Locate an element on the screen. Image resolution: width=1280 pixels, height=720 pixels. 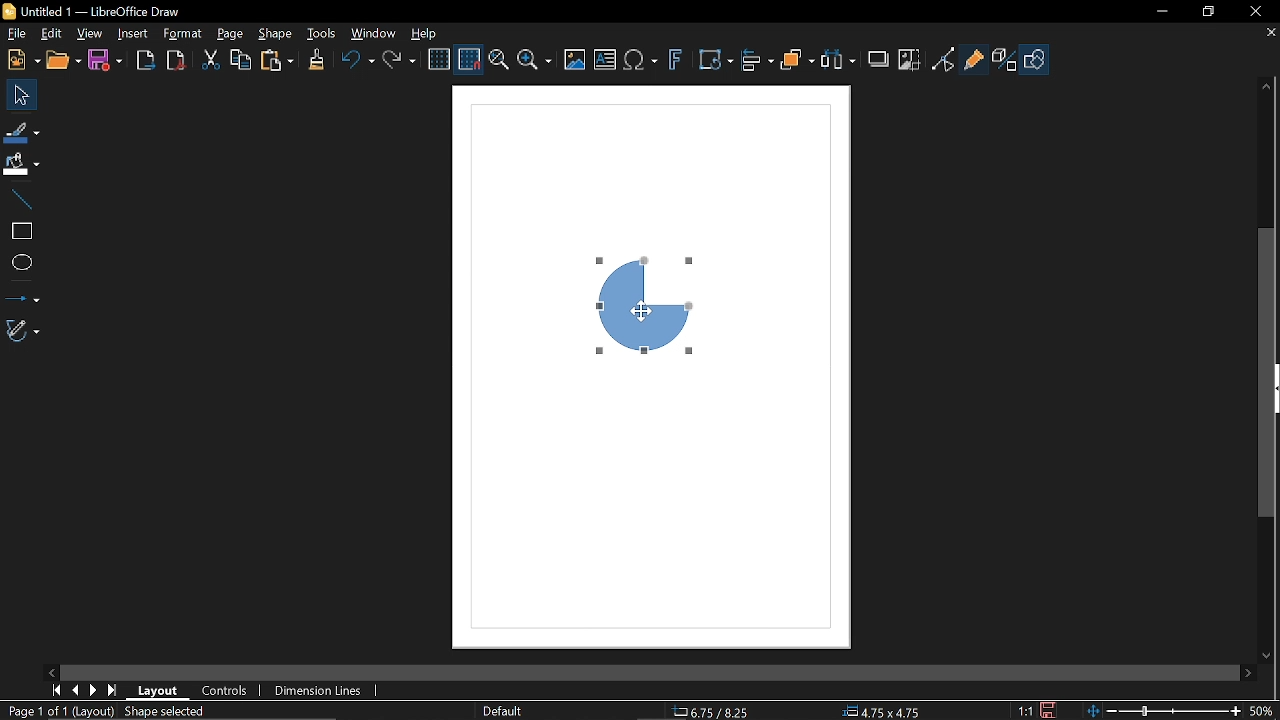
Format is located at coordinates (185, 35).